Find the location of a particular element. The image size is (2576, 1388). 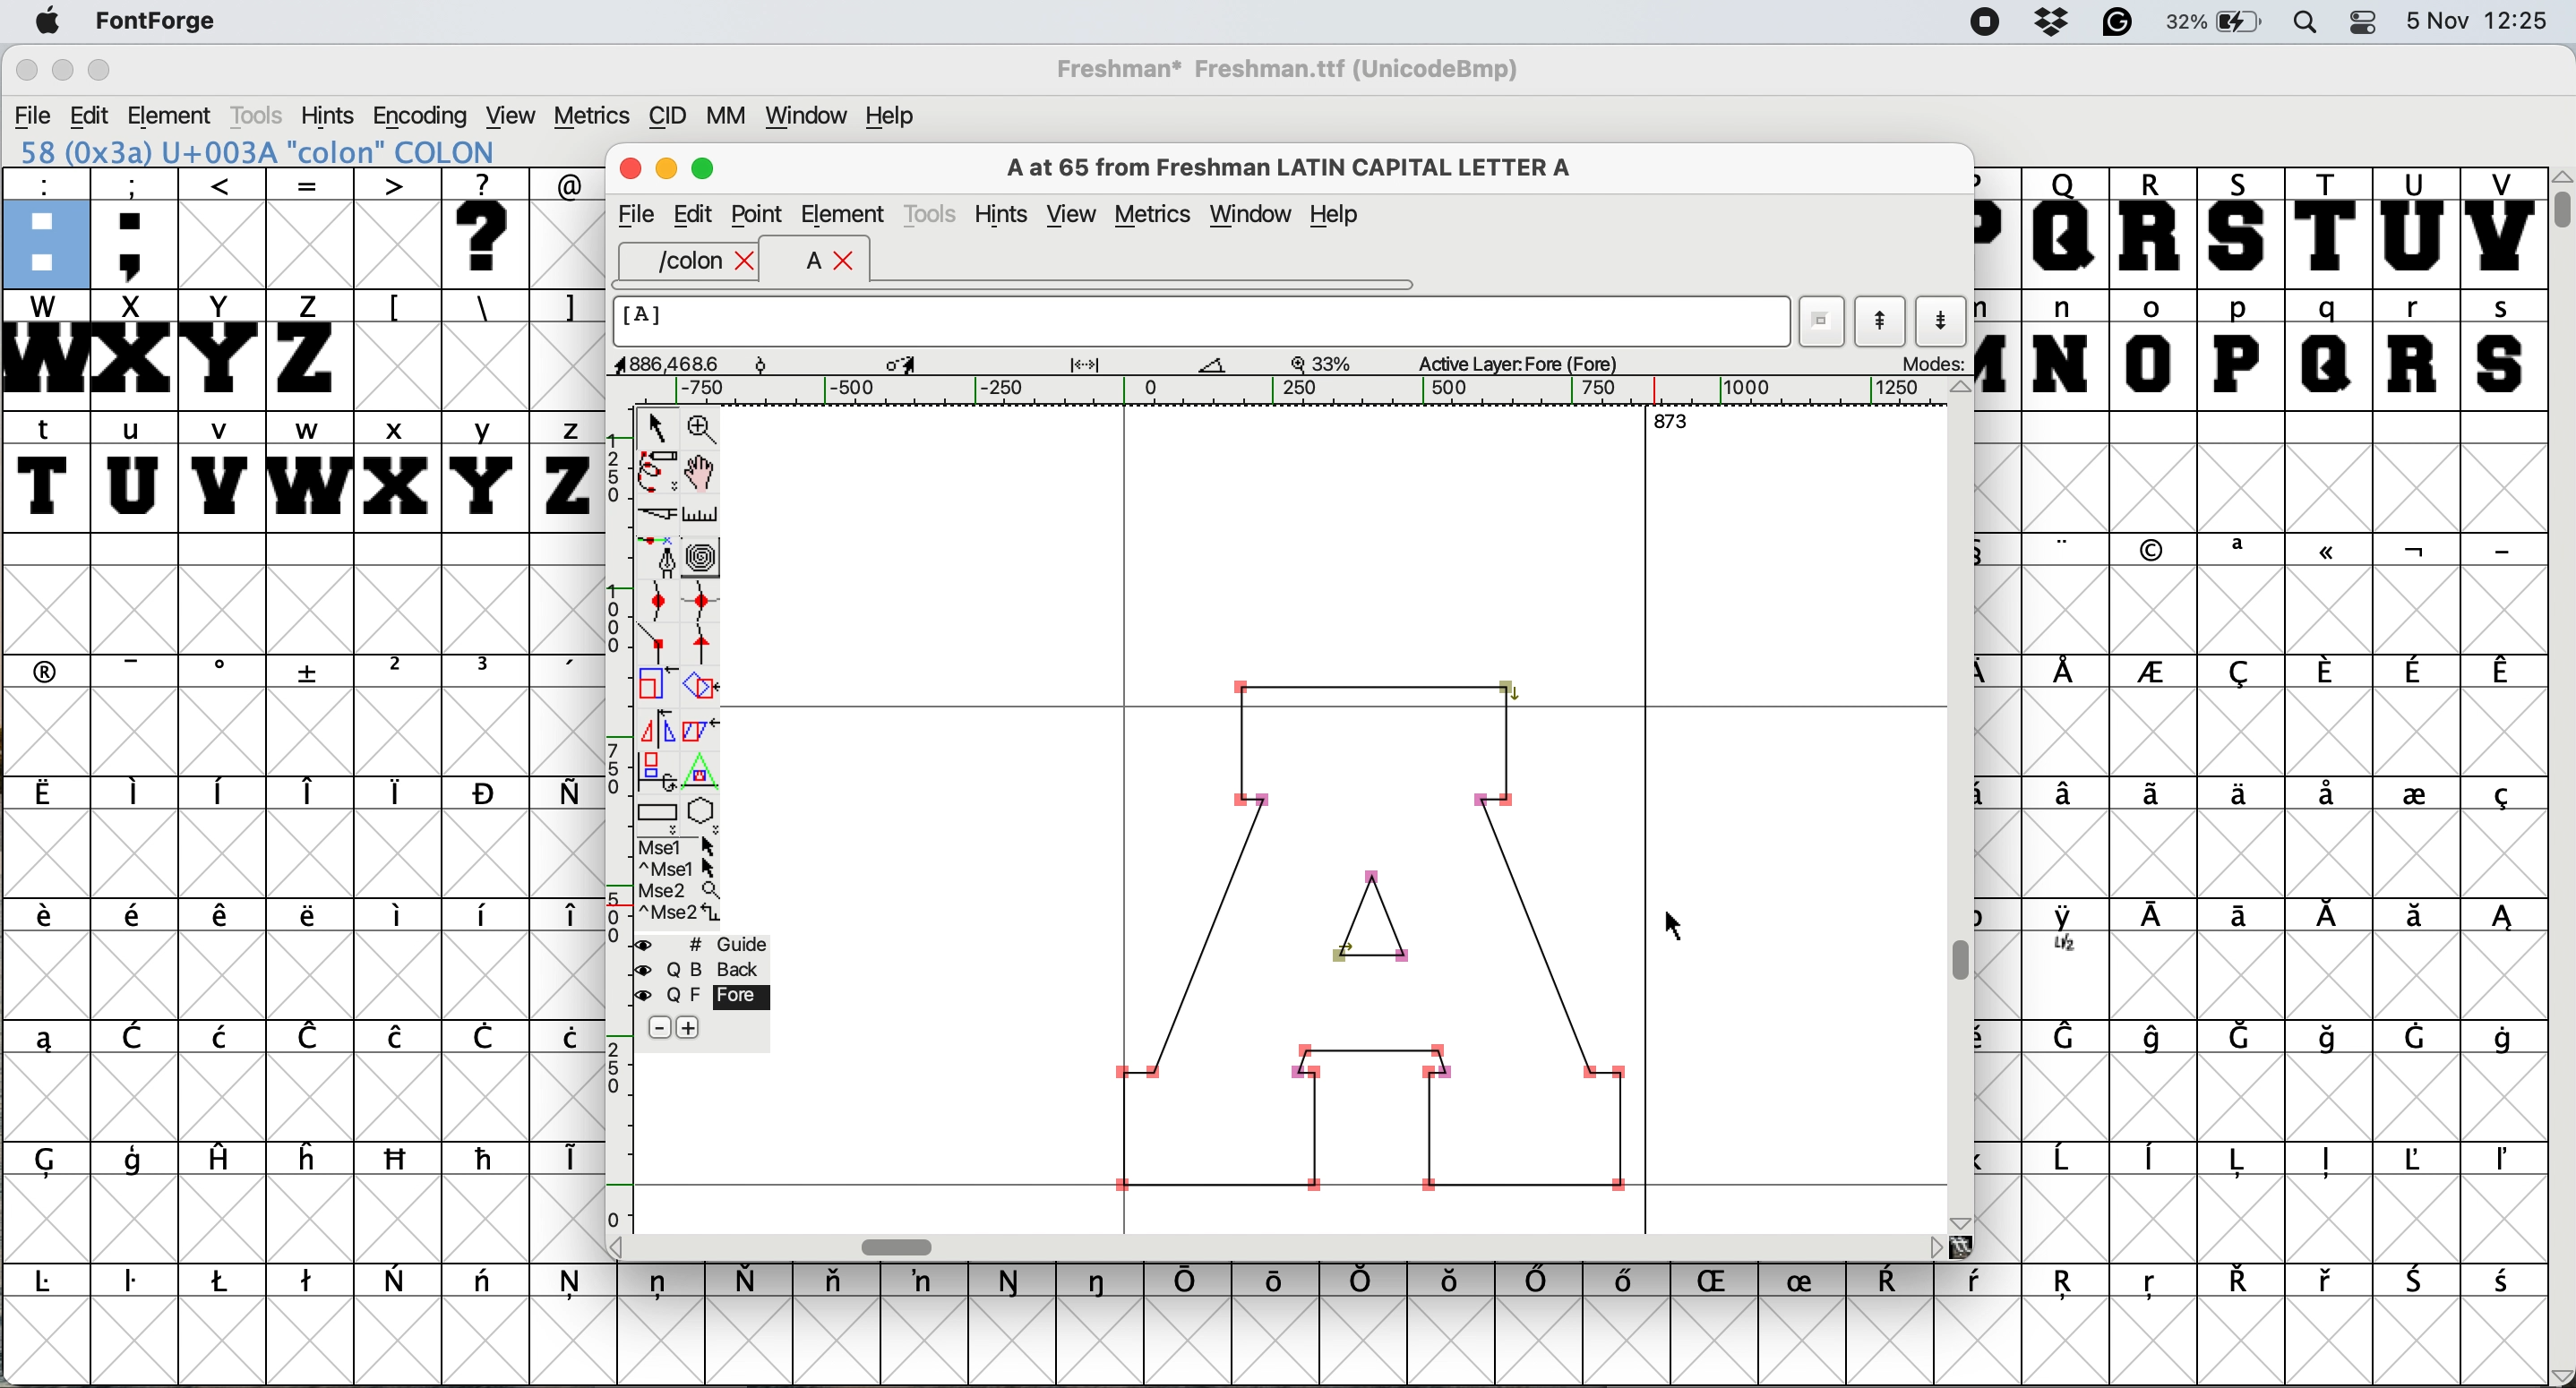

symbol is located at coordinates (2161, 1037).